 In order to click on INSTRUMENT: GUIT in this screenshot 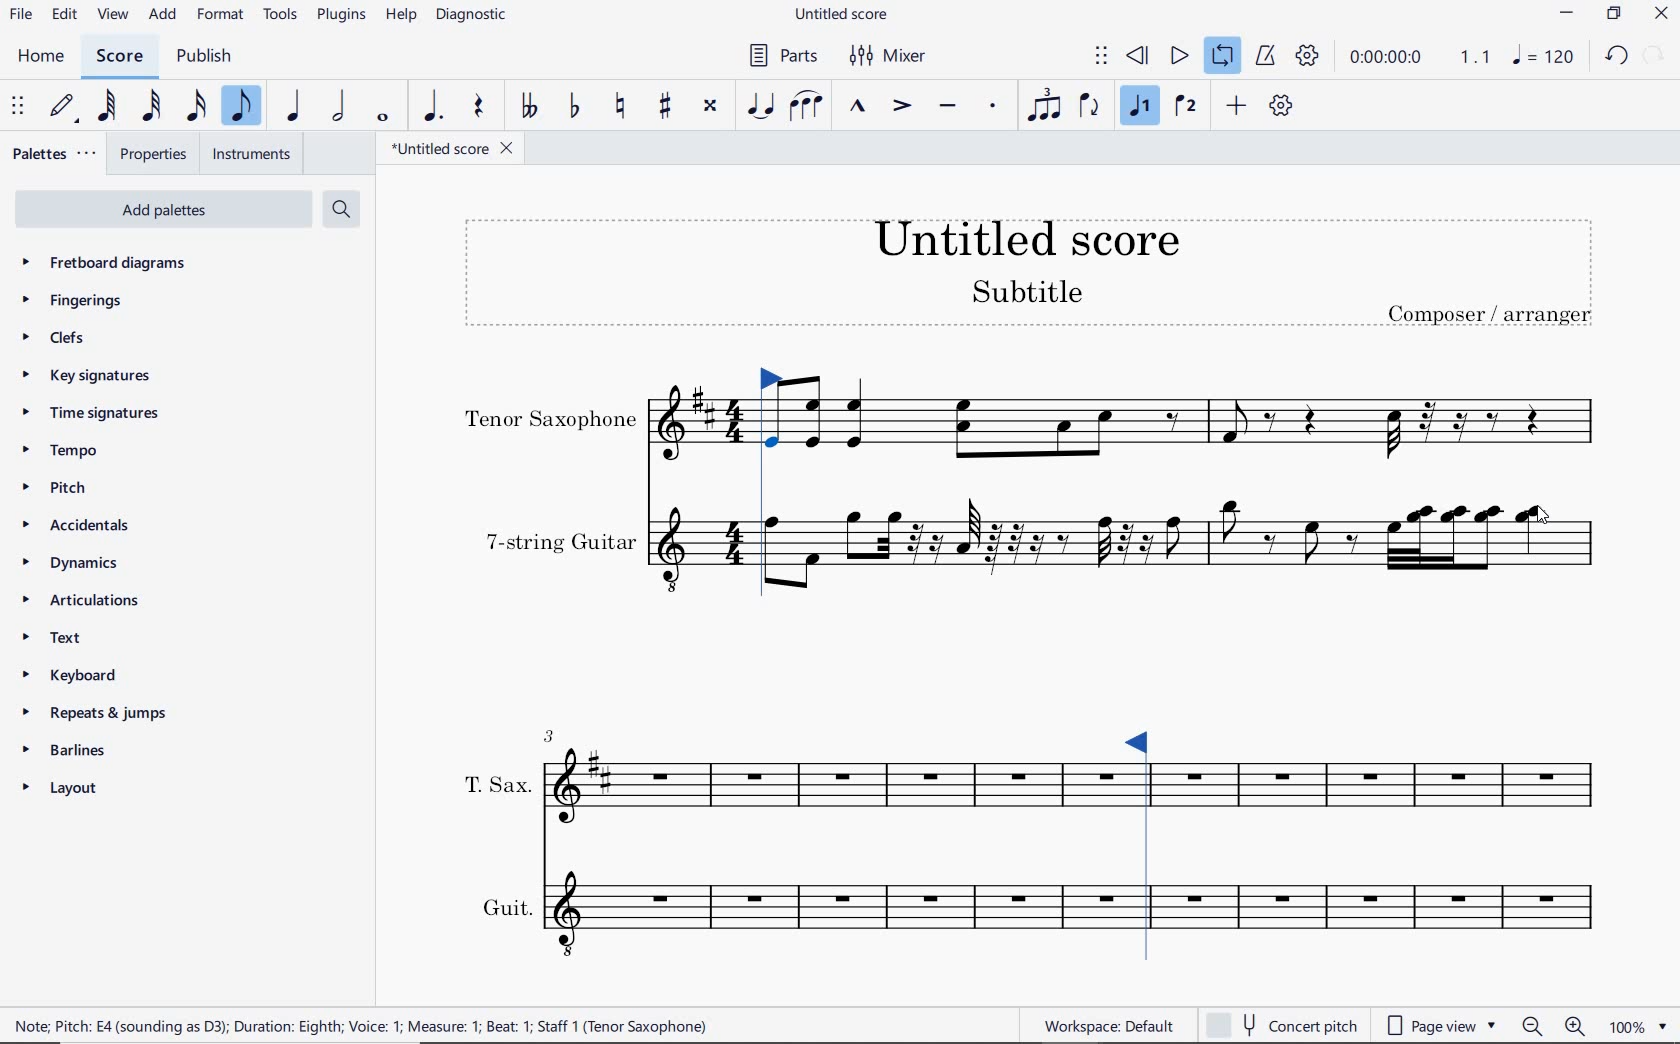, I will do `click(768, 911)`.